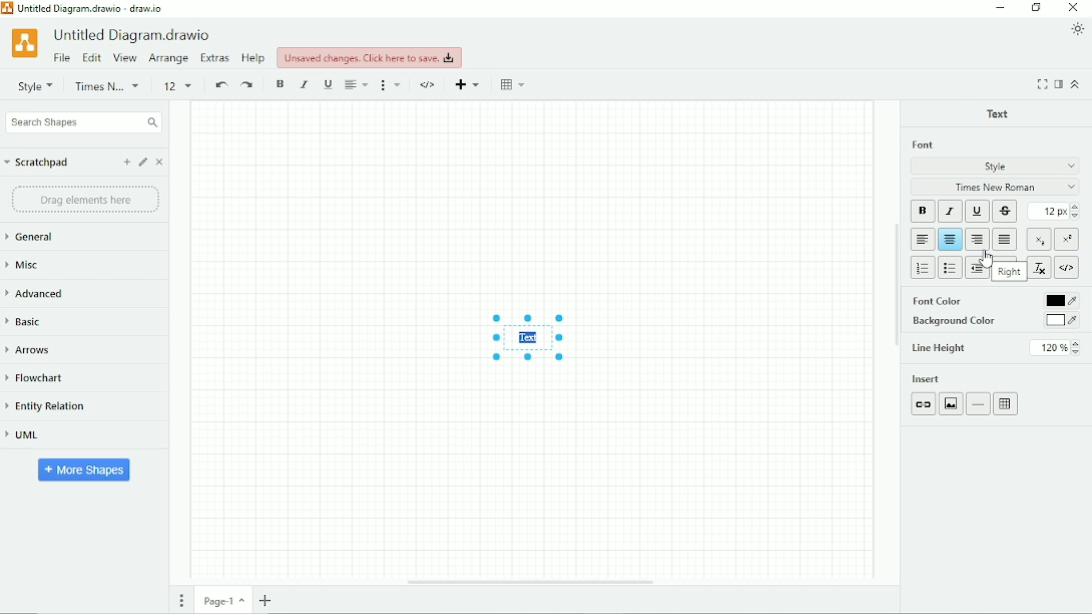 The width and height of the screenshot is (1092, 614). Describe the element at coordinates (26, 265) in the screenshot. I see `Misc` at that location.